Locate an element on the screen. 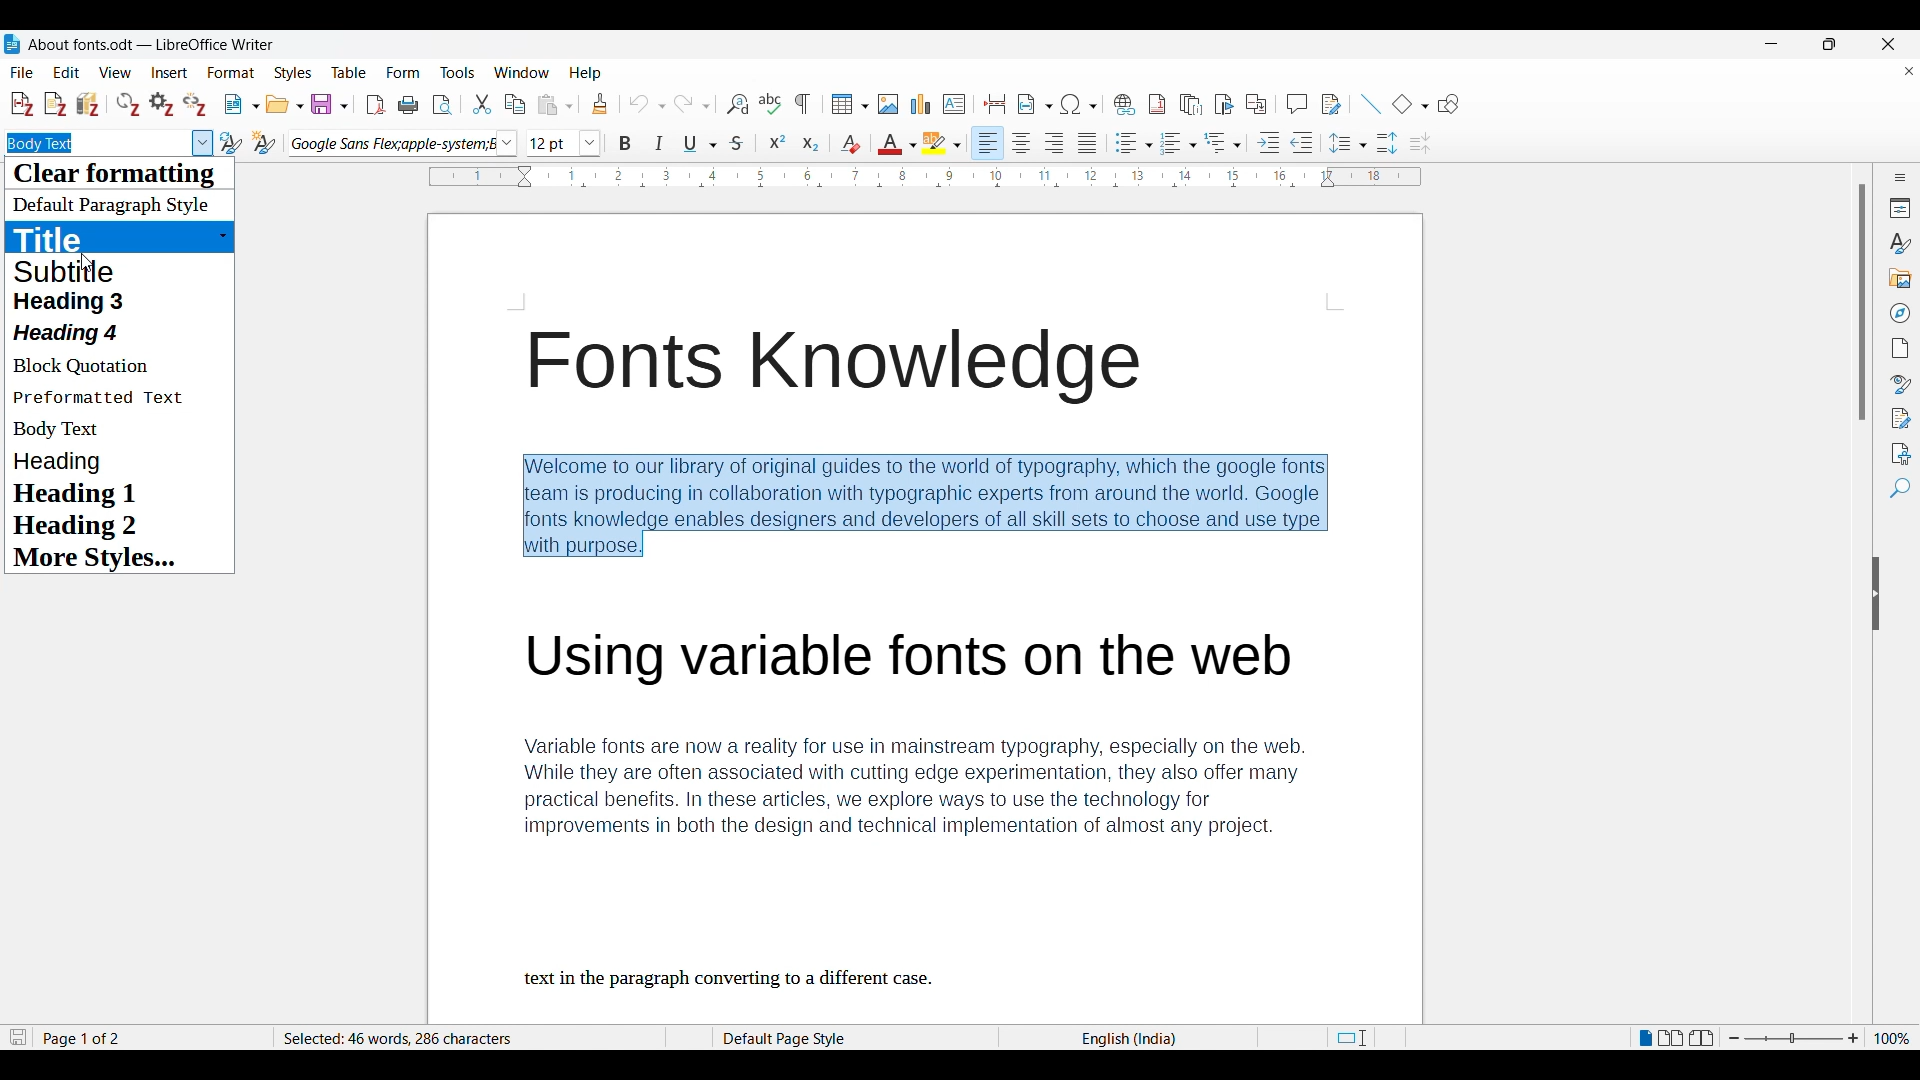  Cursor is located at coordinates (87, 262).